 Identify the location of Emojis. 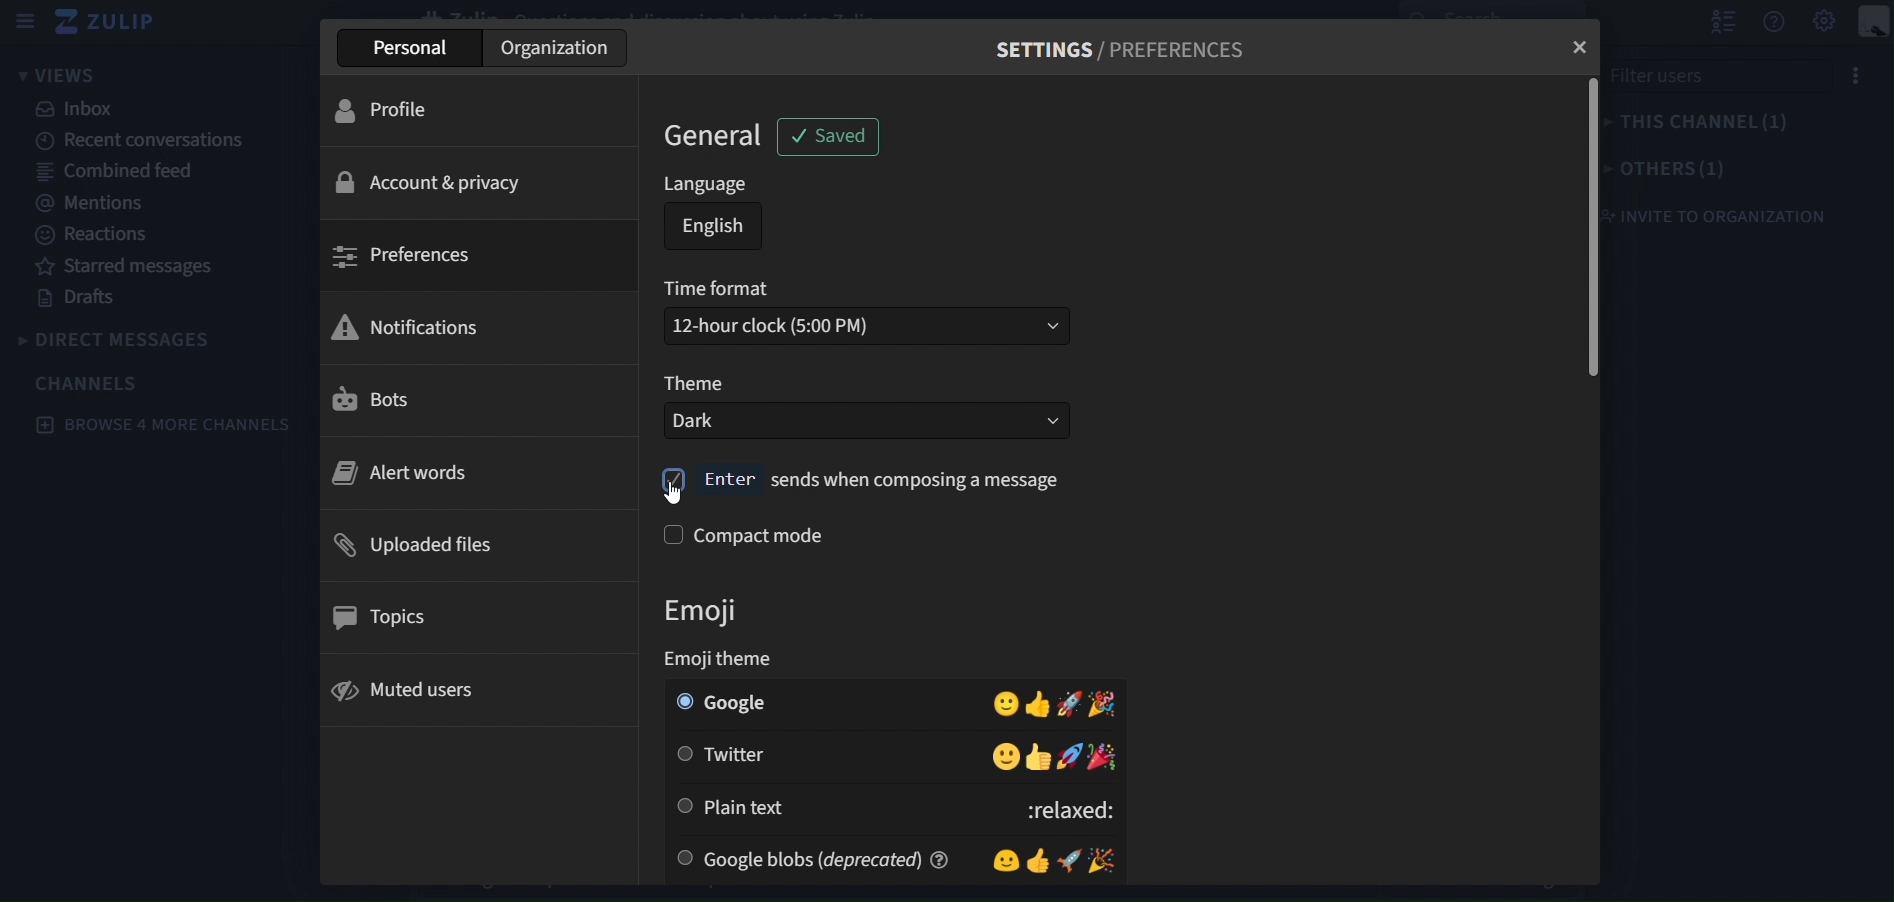
(1052, 859).